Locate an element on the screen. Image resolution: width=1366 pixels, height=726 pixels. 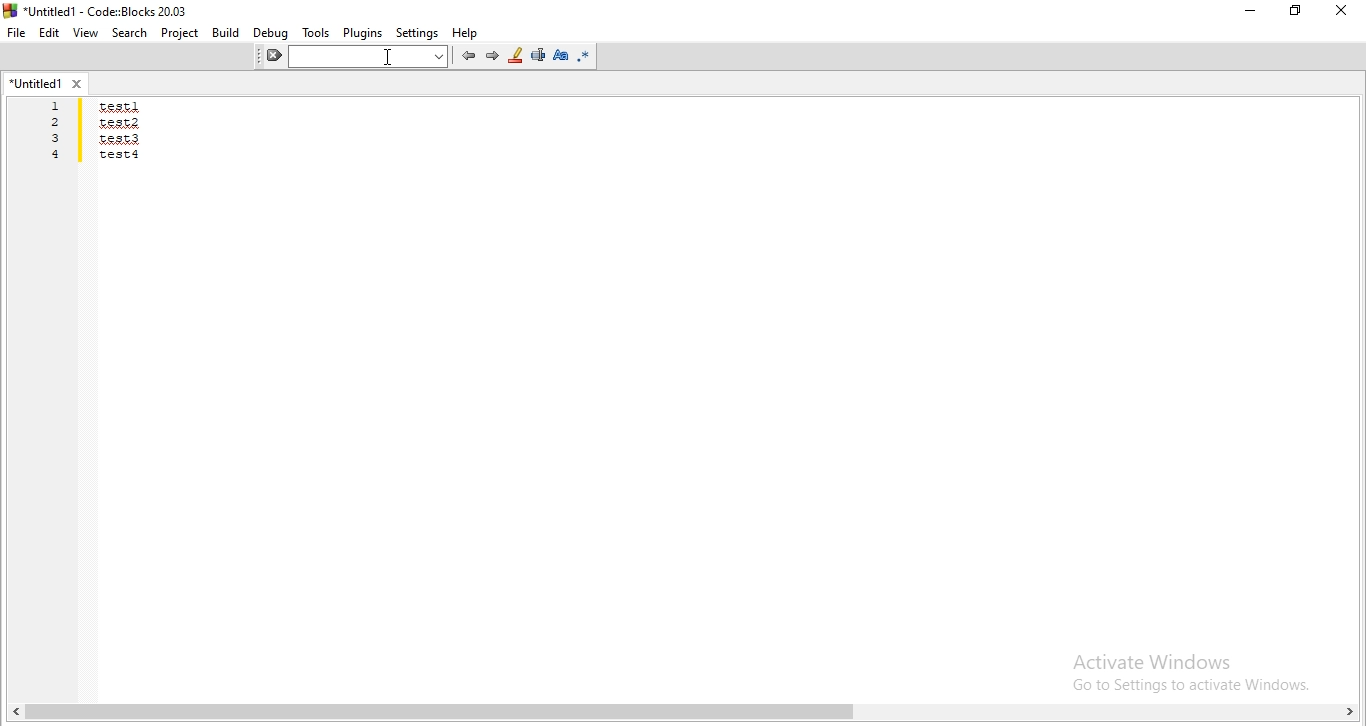
line numbers is located at coordinates (58, 132).